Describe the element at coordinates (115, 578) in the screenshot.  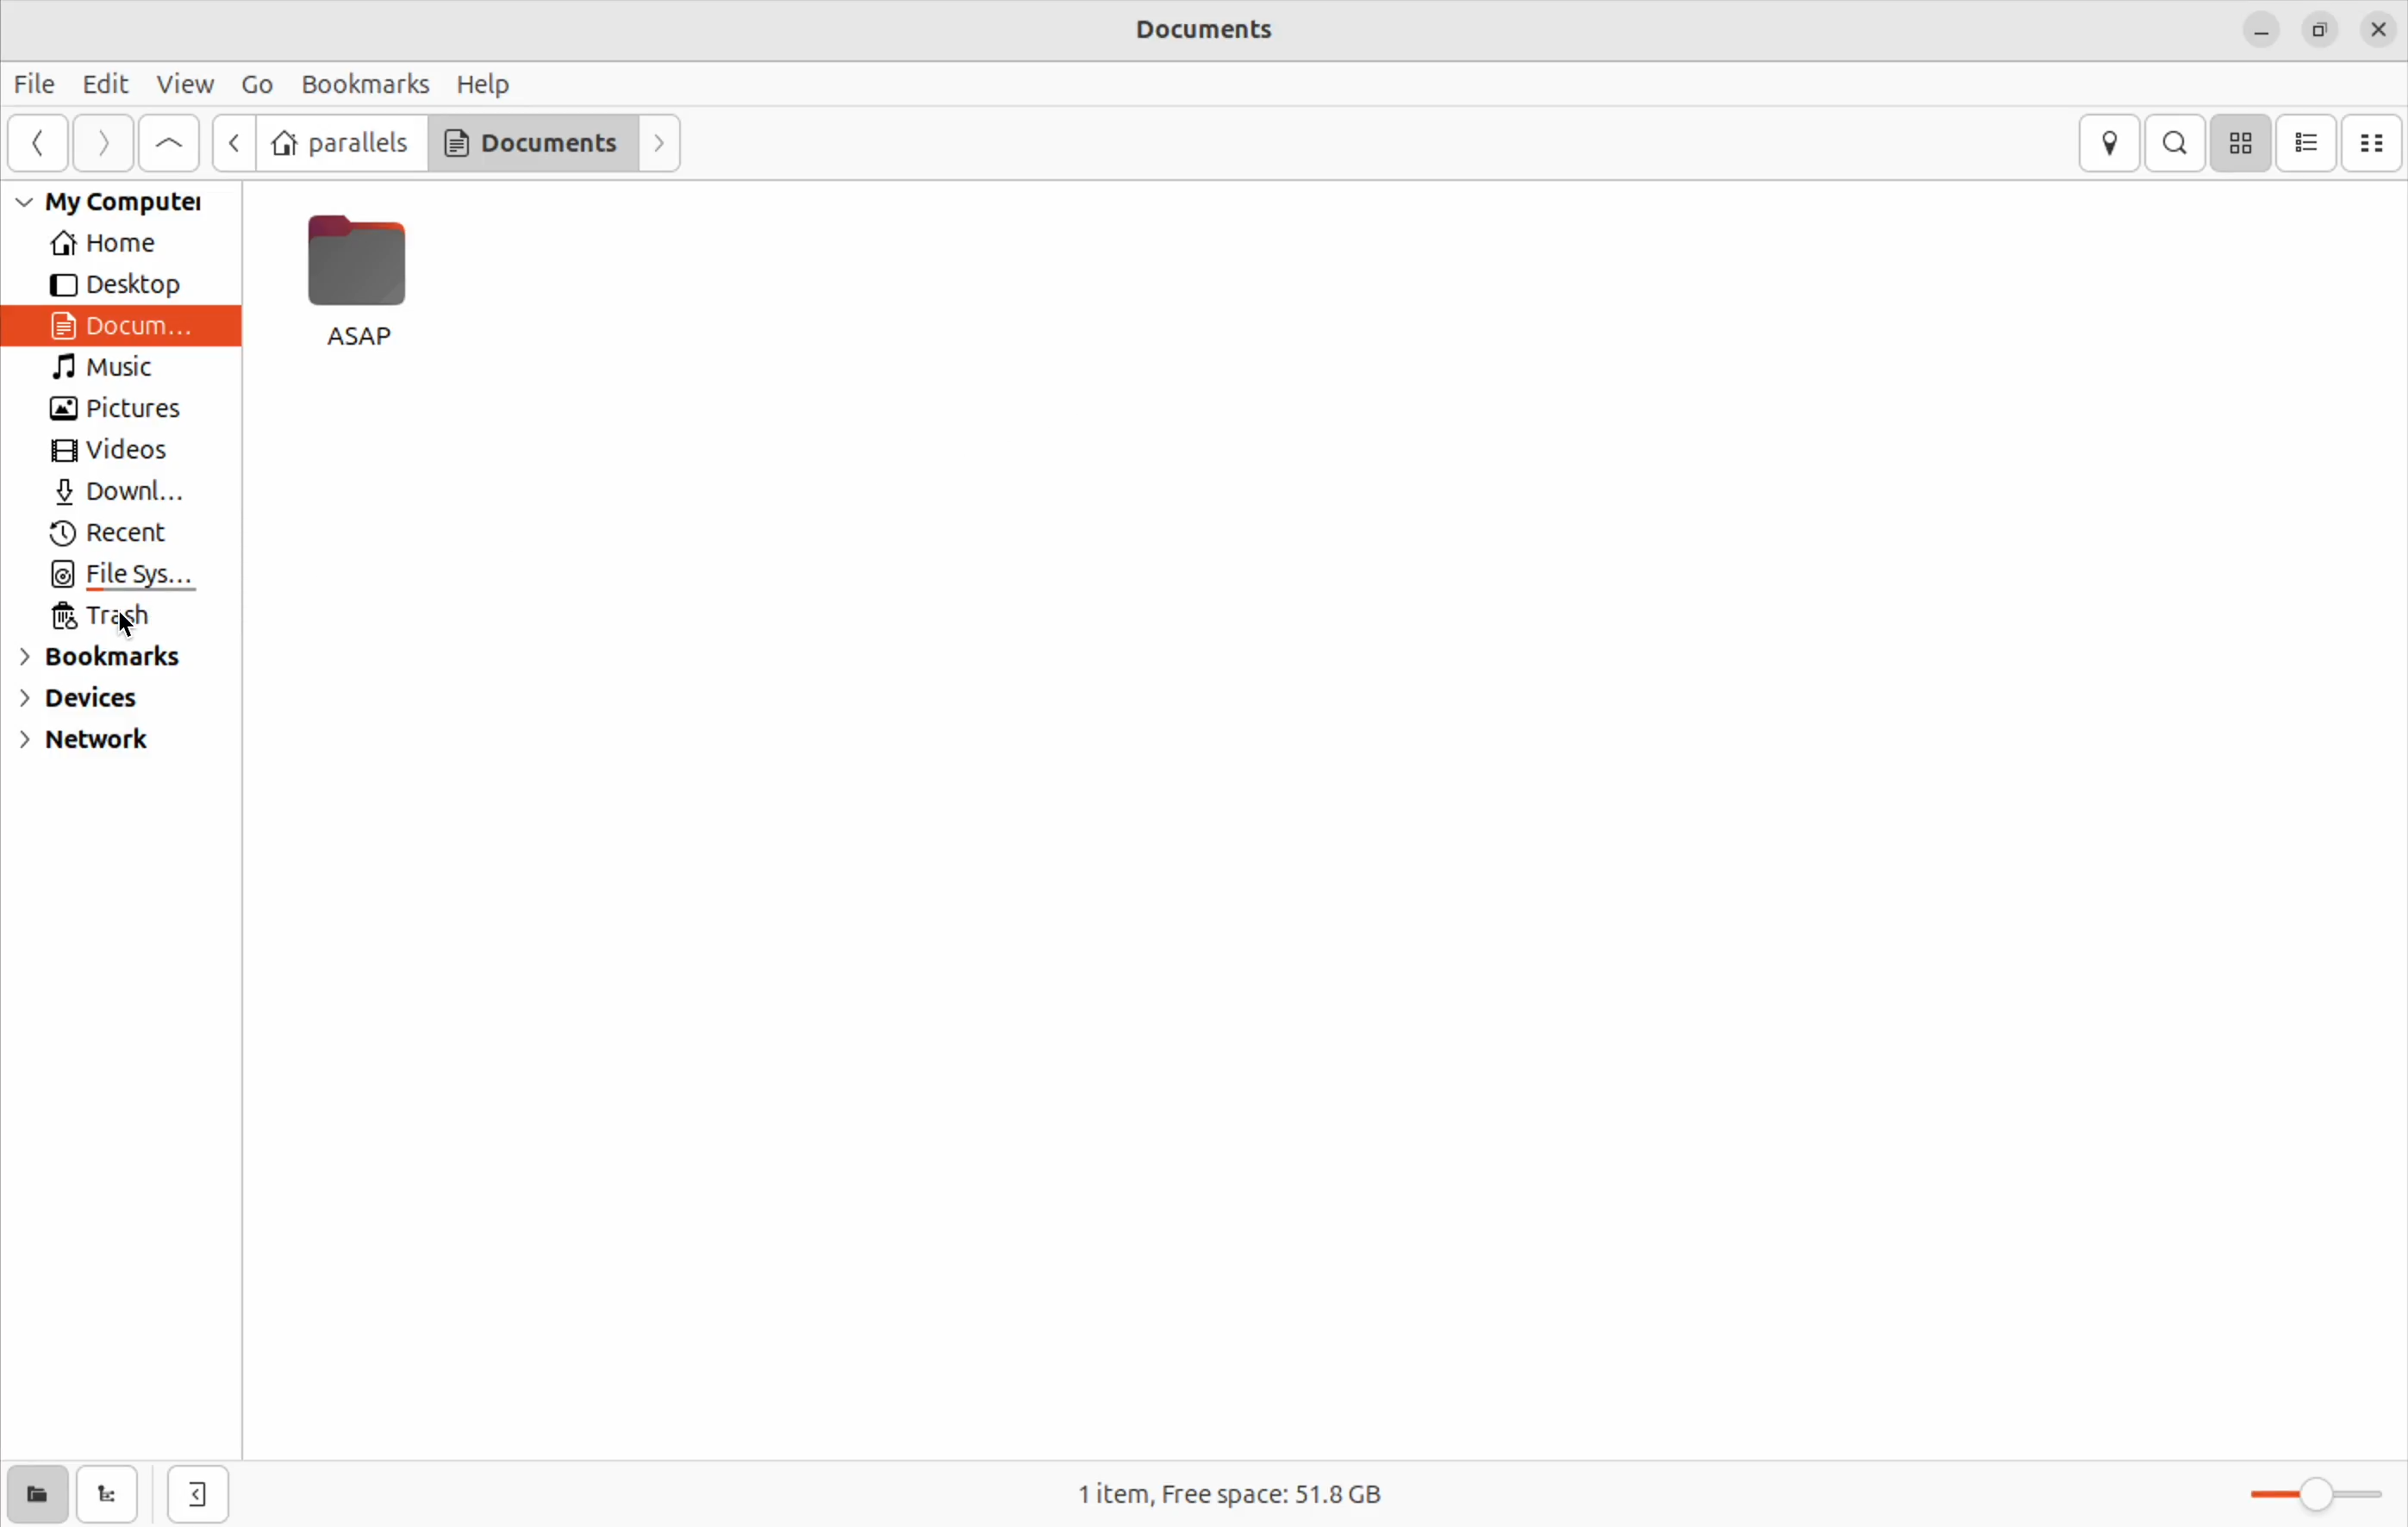
I see `File system` at that location.